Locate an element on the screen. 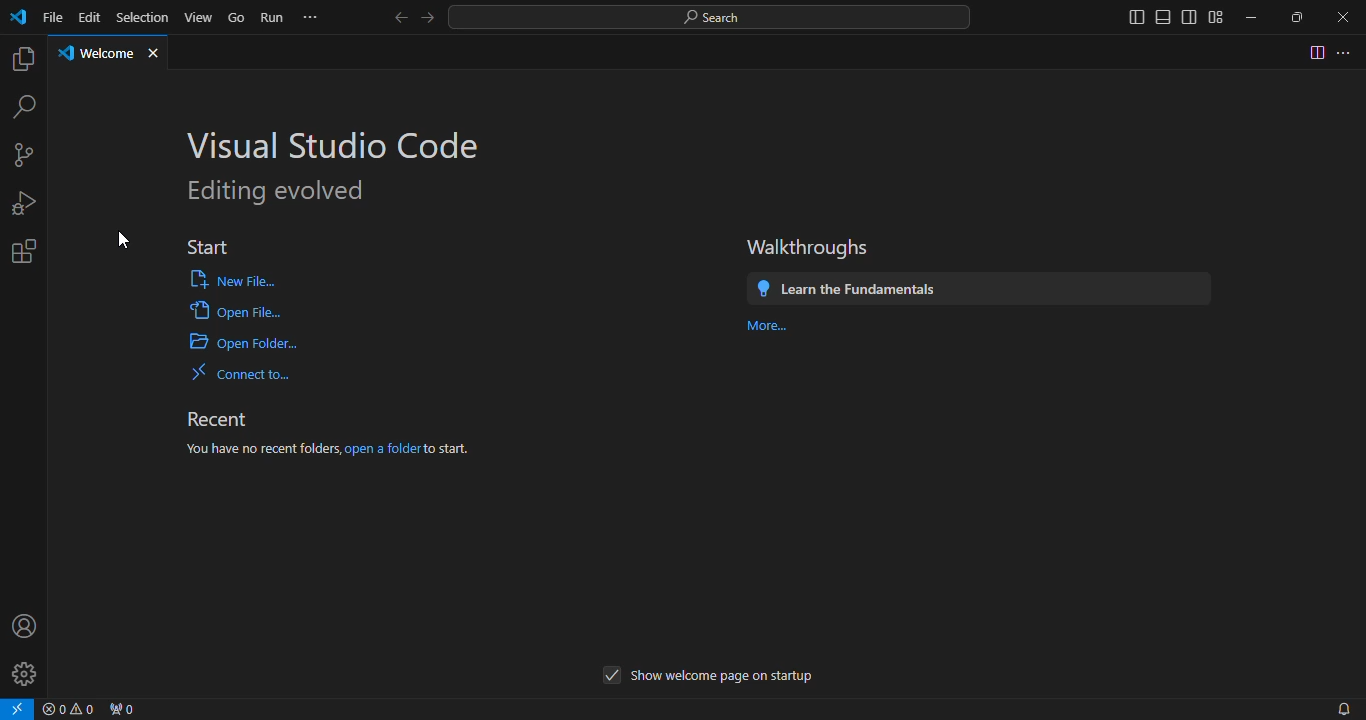 Image resolution: width=1366 pixels, height=720 pixels. cursor is located at coordinates (130, 240).